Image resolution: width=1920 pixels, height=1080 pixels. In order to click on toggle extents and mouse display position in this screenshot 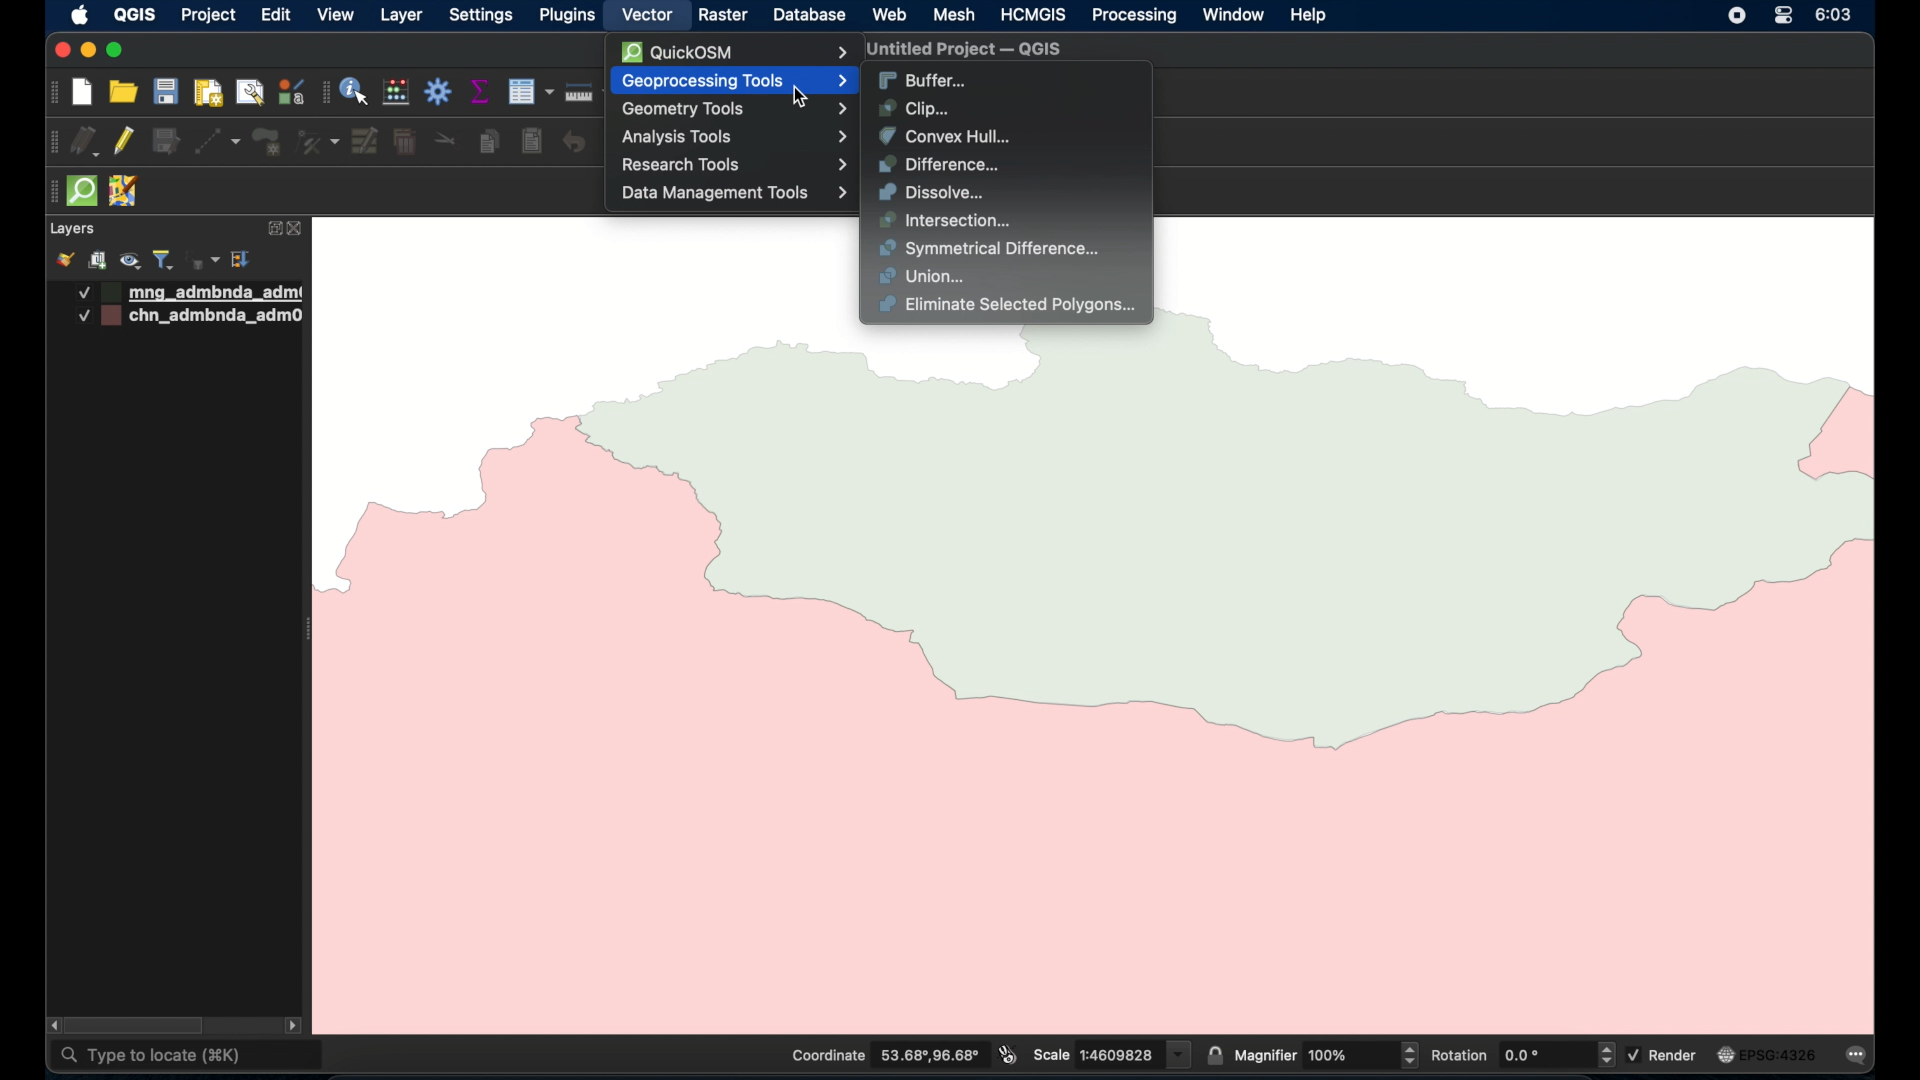, I will do `click(1008, 1054)`.